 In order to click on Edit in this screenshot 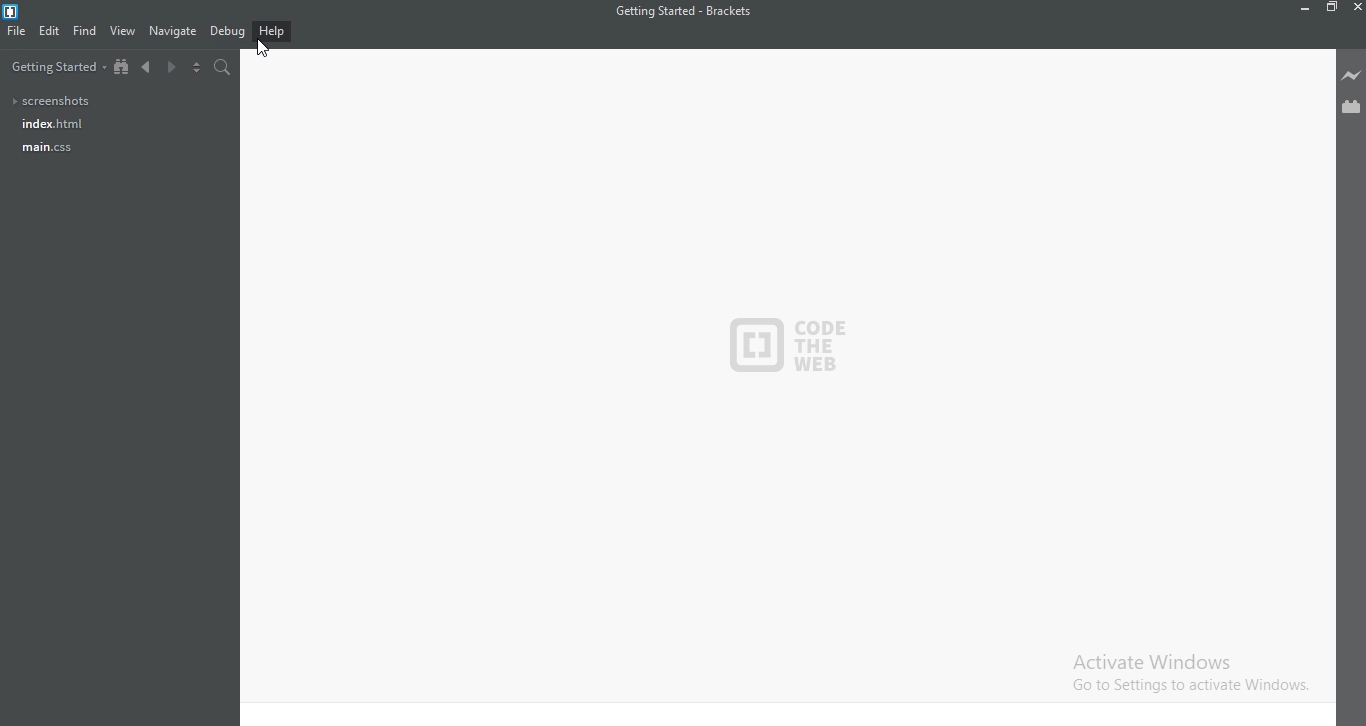, I will do `click(50, 30)`.